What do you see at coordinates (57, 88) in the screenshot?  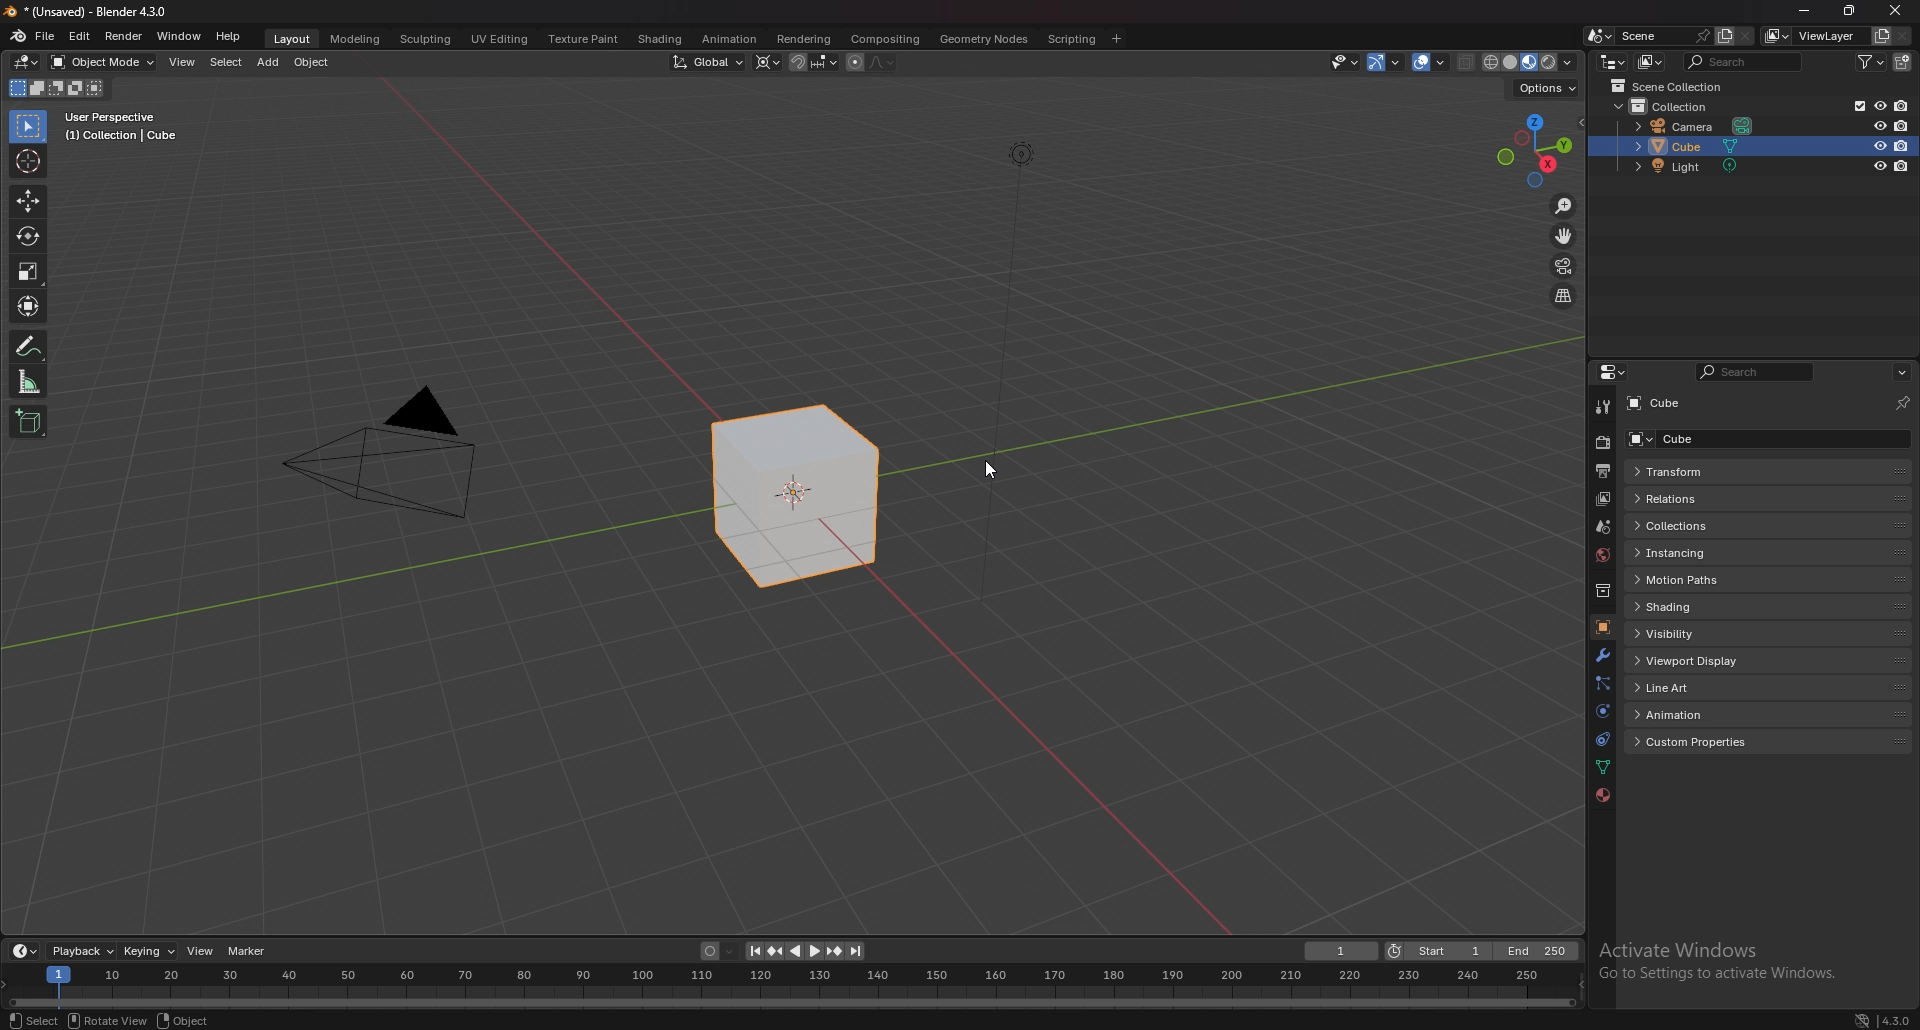 I see `mode` at bounding box center [57, 88].